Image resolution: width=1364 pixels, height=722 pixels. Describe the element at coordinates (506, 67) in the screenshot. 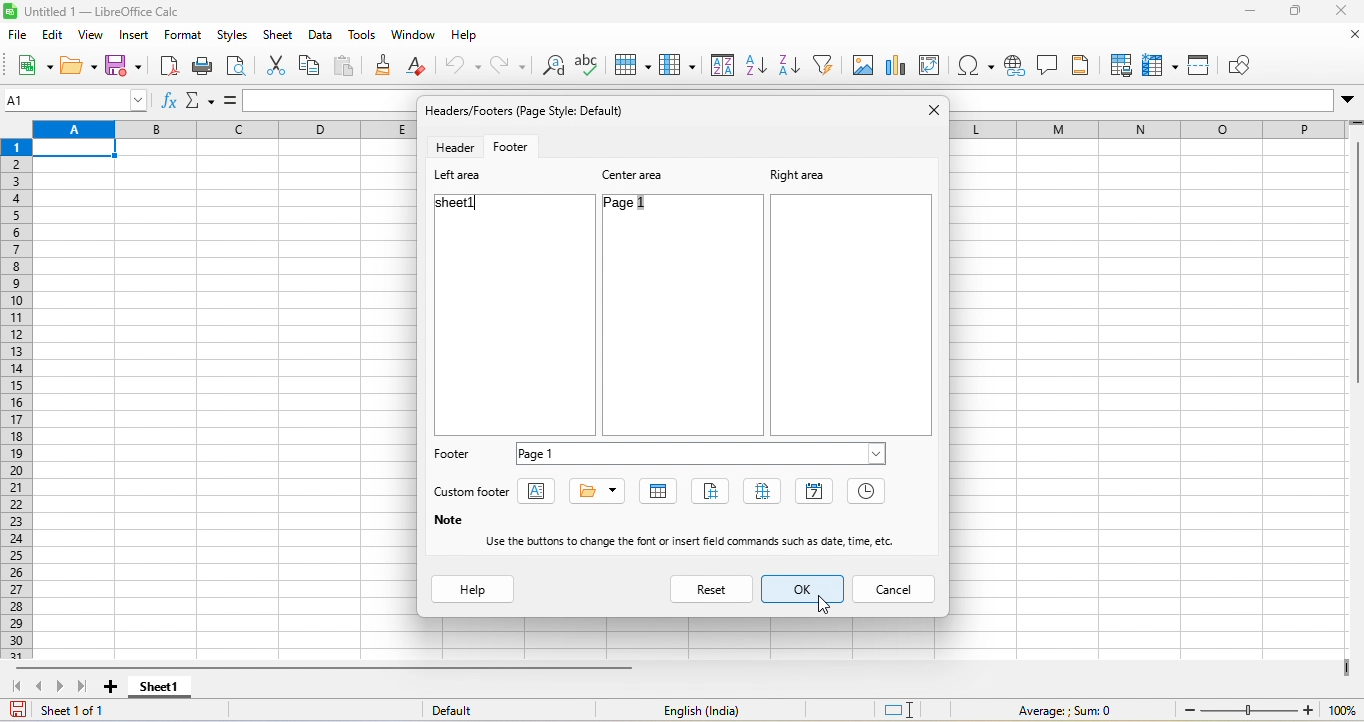

I see `redo` at that location.